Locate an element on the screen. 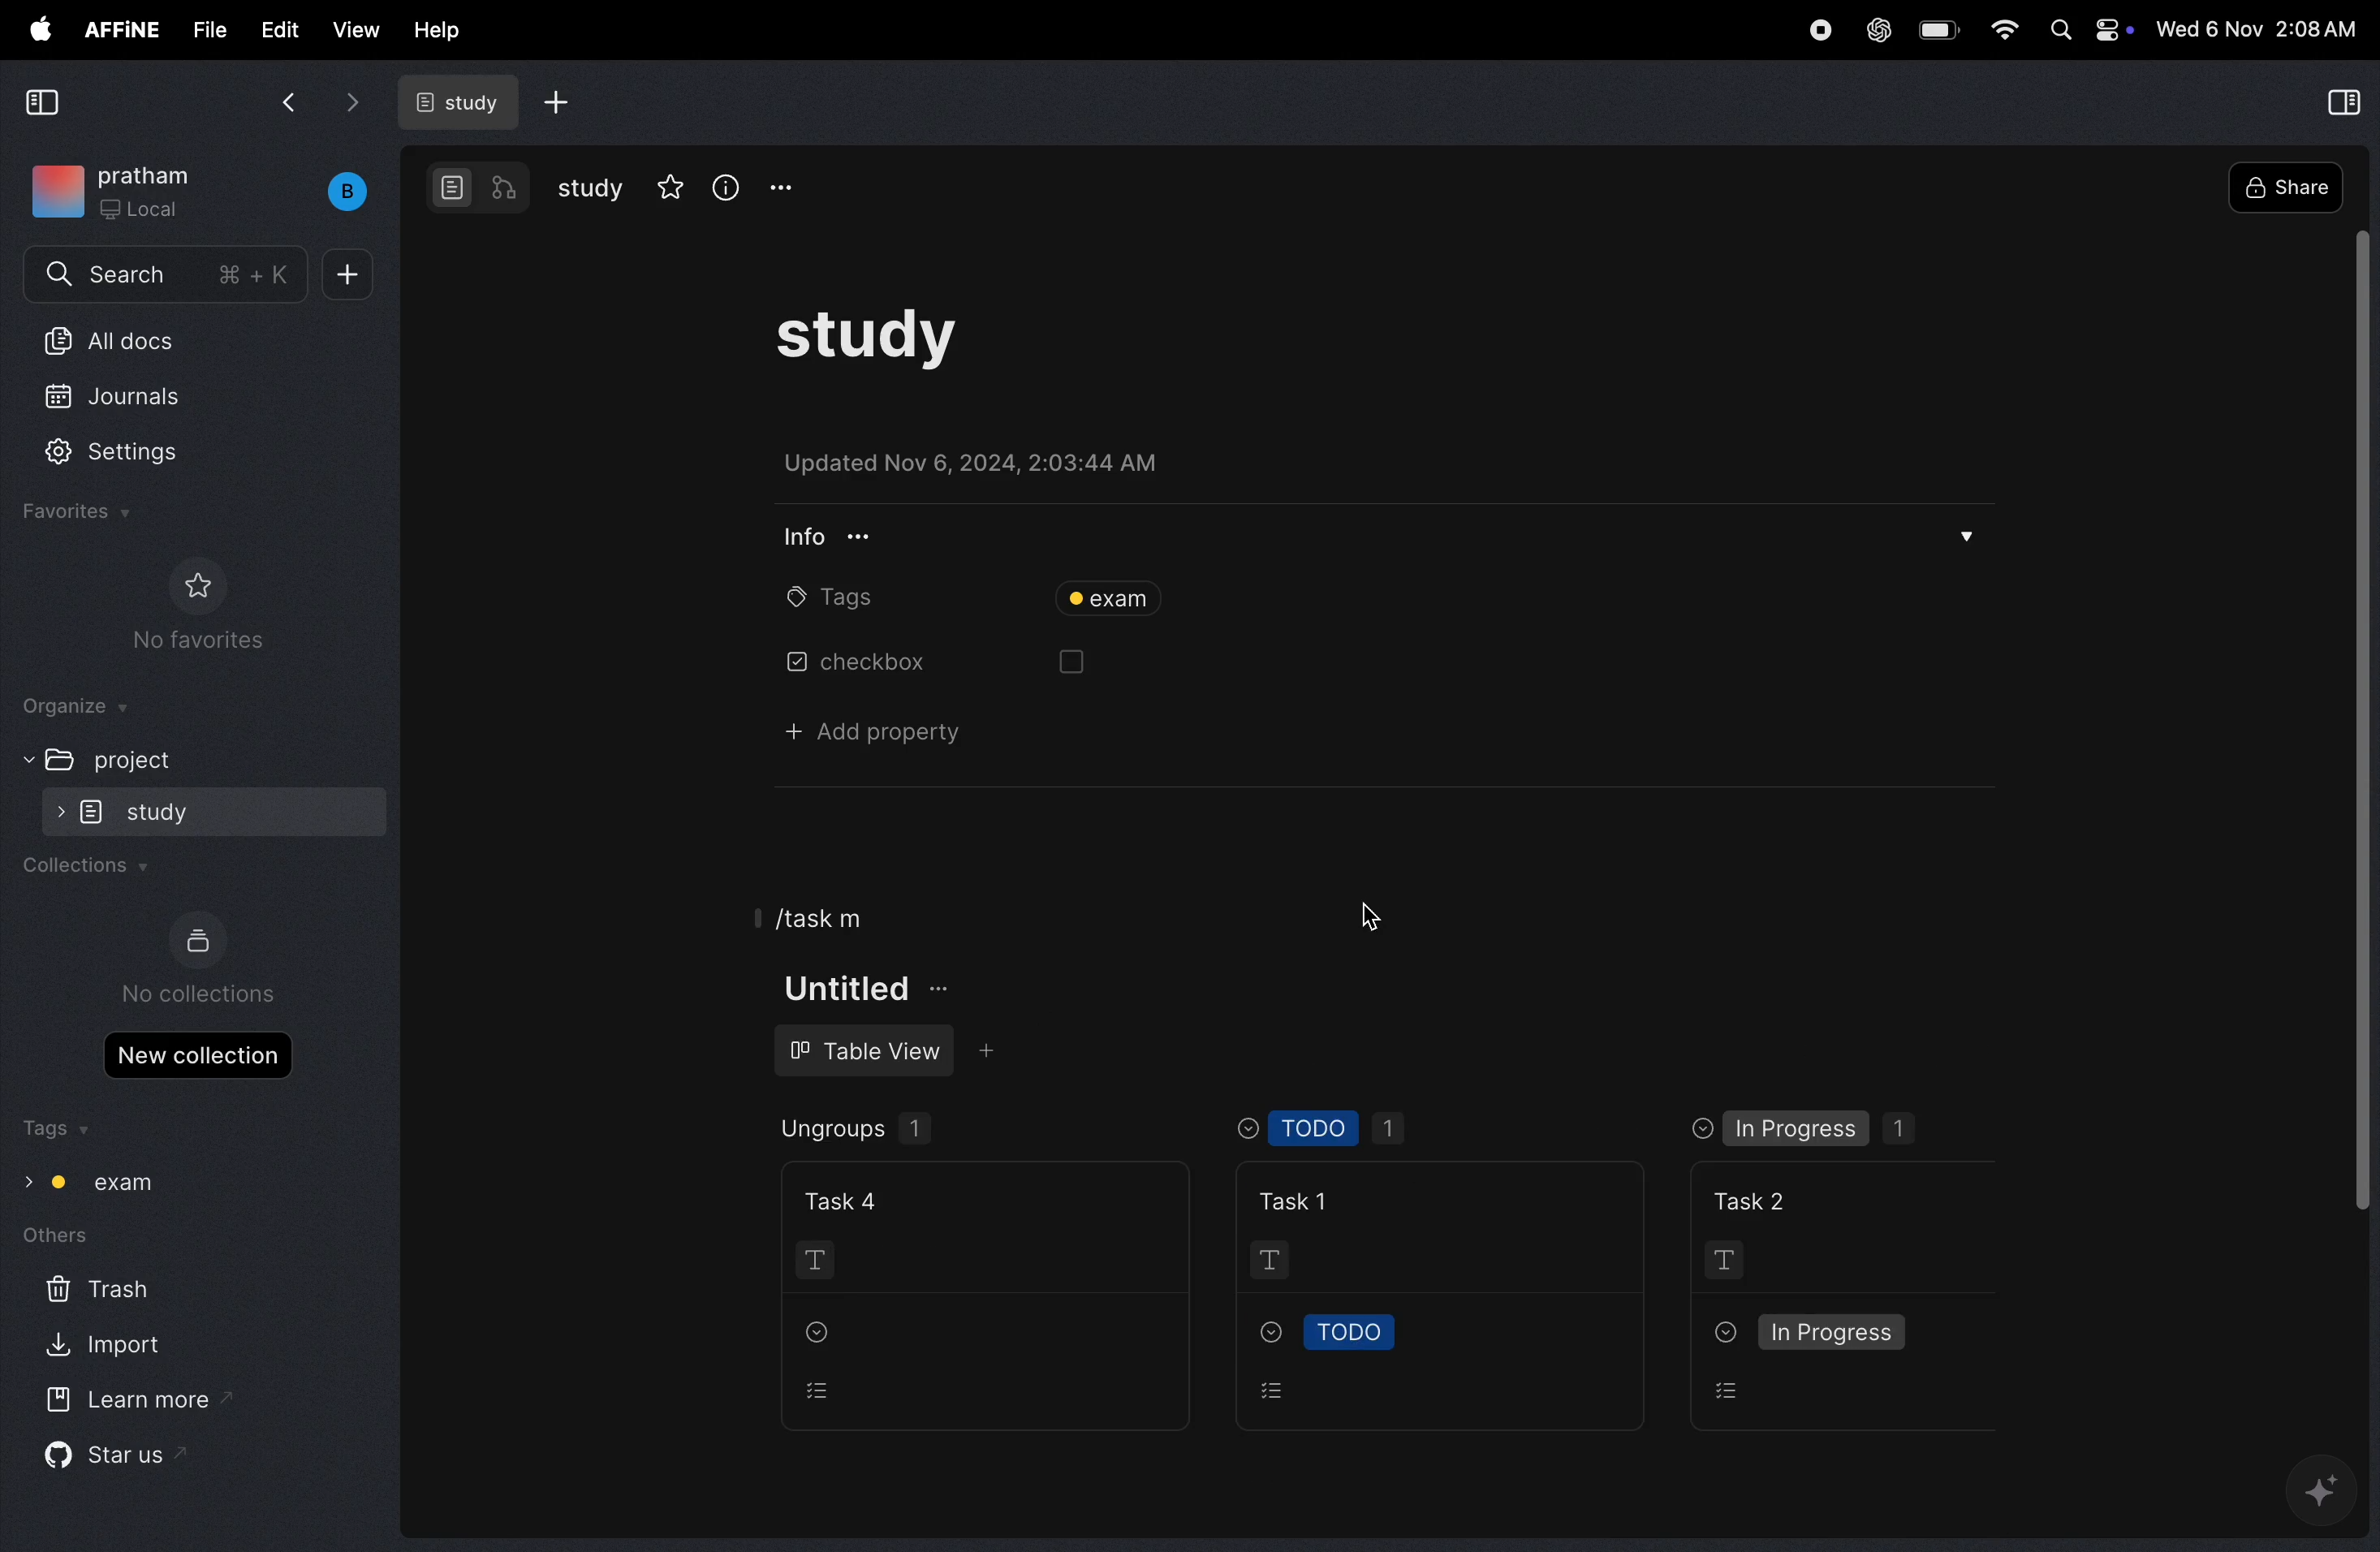 The height and width of the screenshot is (1552, 2380). task 4 is located at coordinates (850, 1201).